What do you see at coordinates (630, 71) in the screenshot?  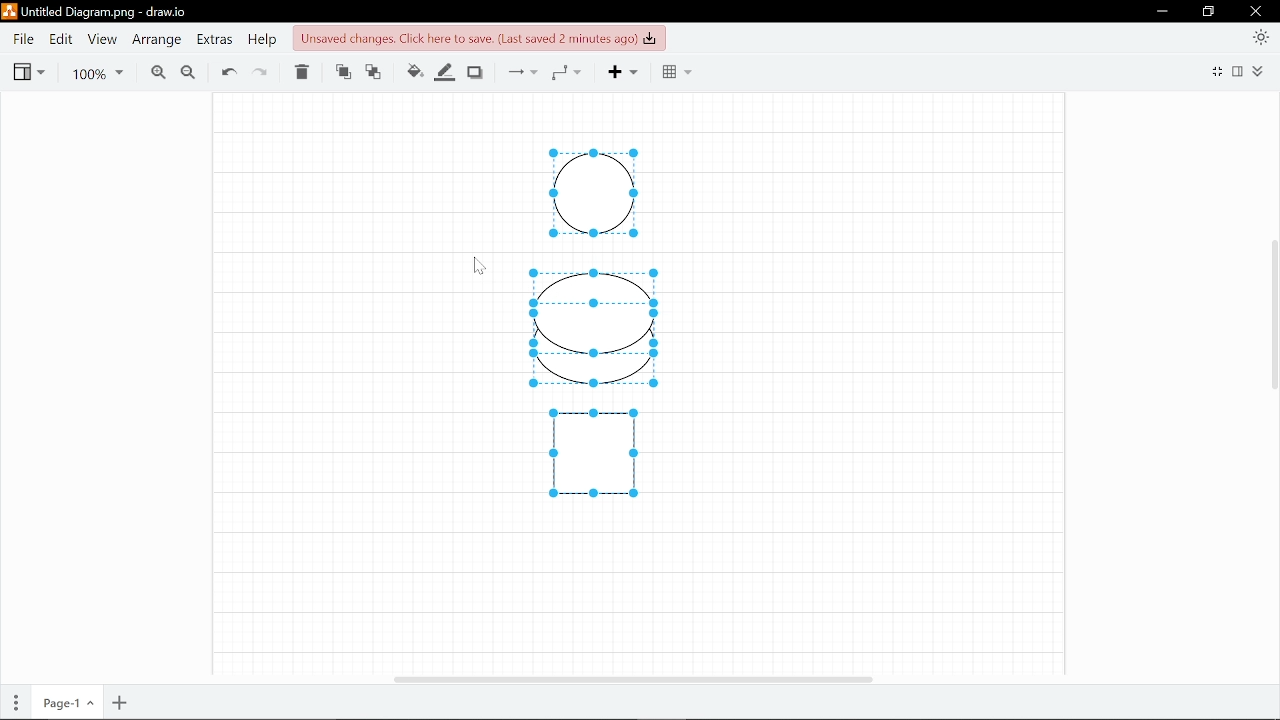 I see `Add` at bounding box center [630, 71].